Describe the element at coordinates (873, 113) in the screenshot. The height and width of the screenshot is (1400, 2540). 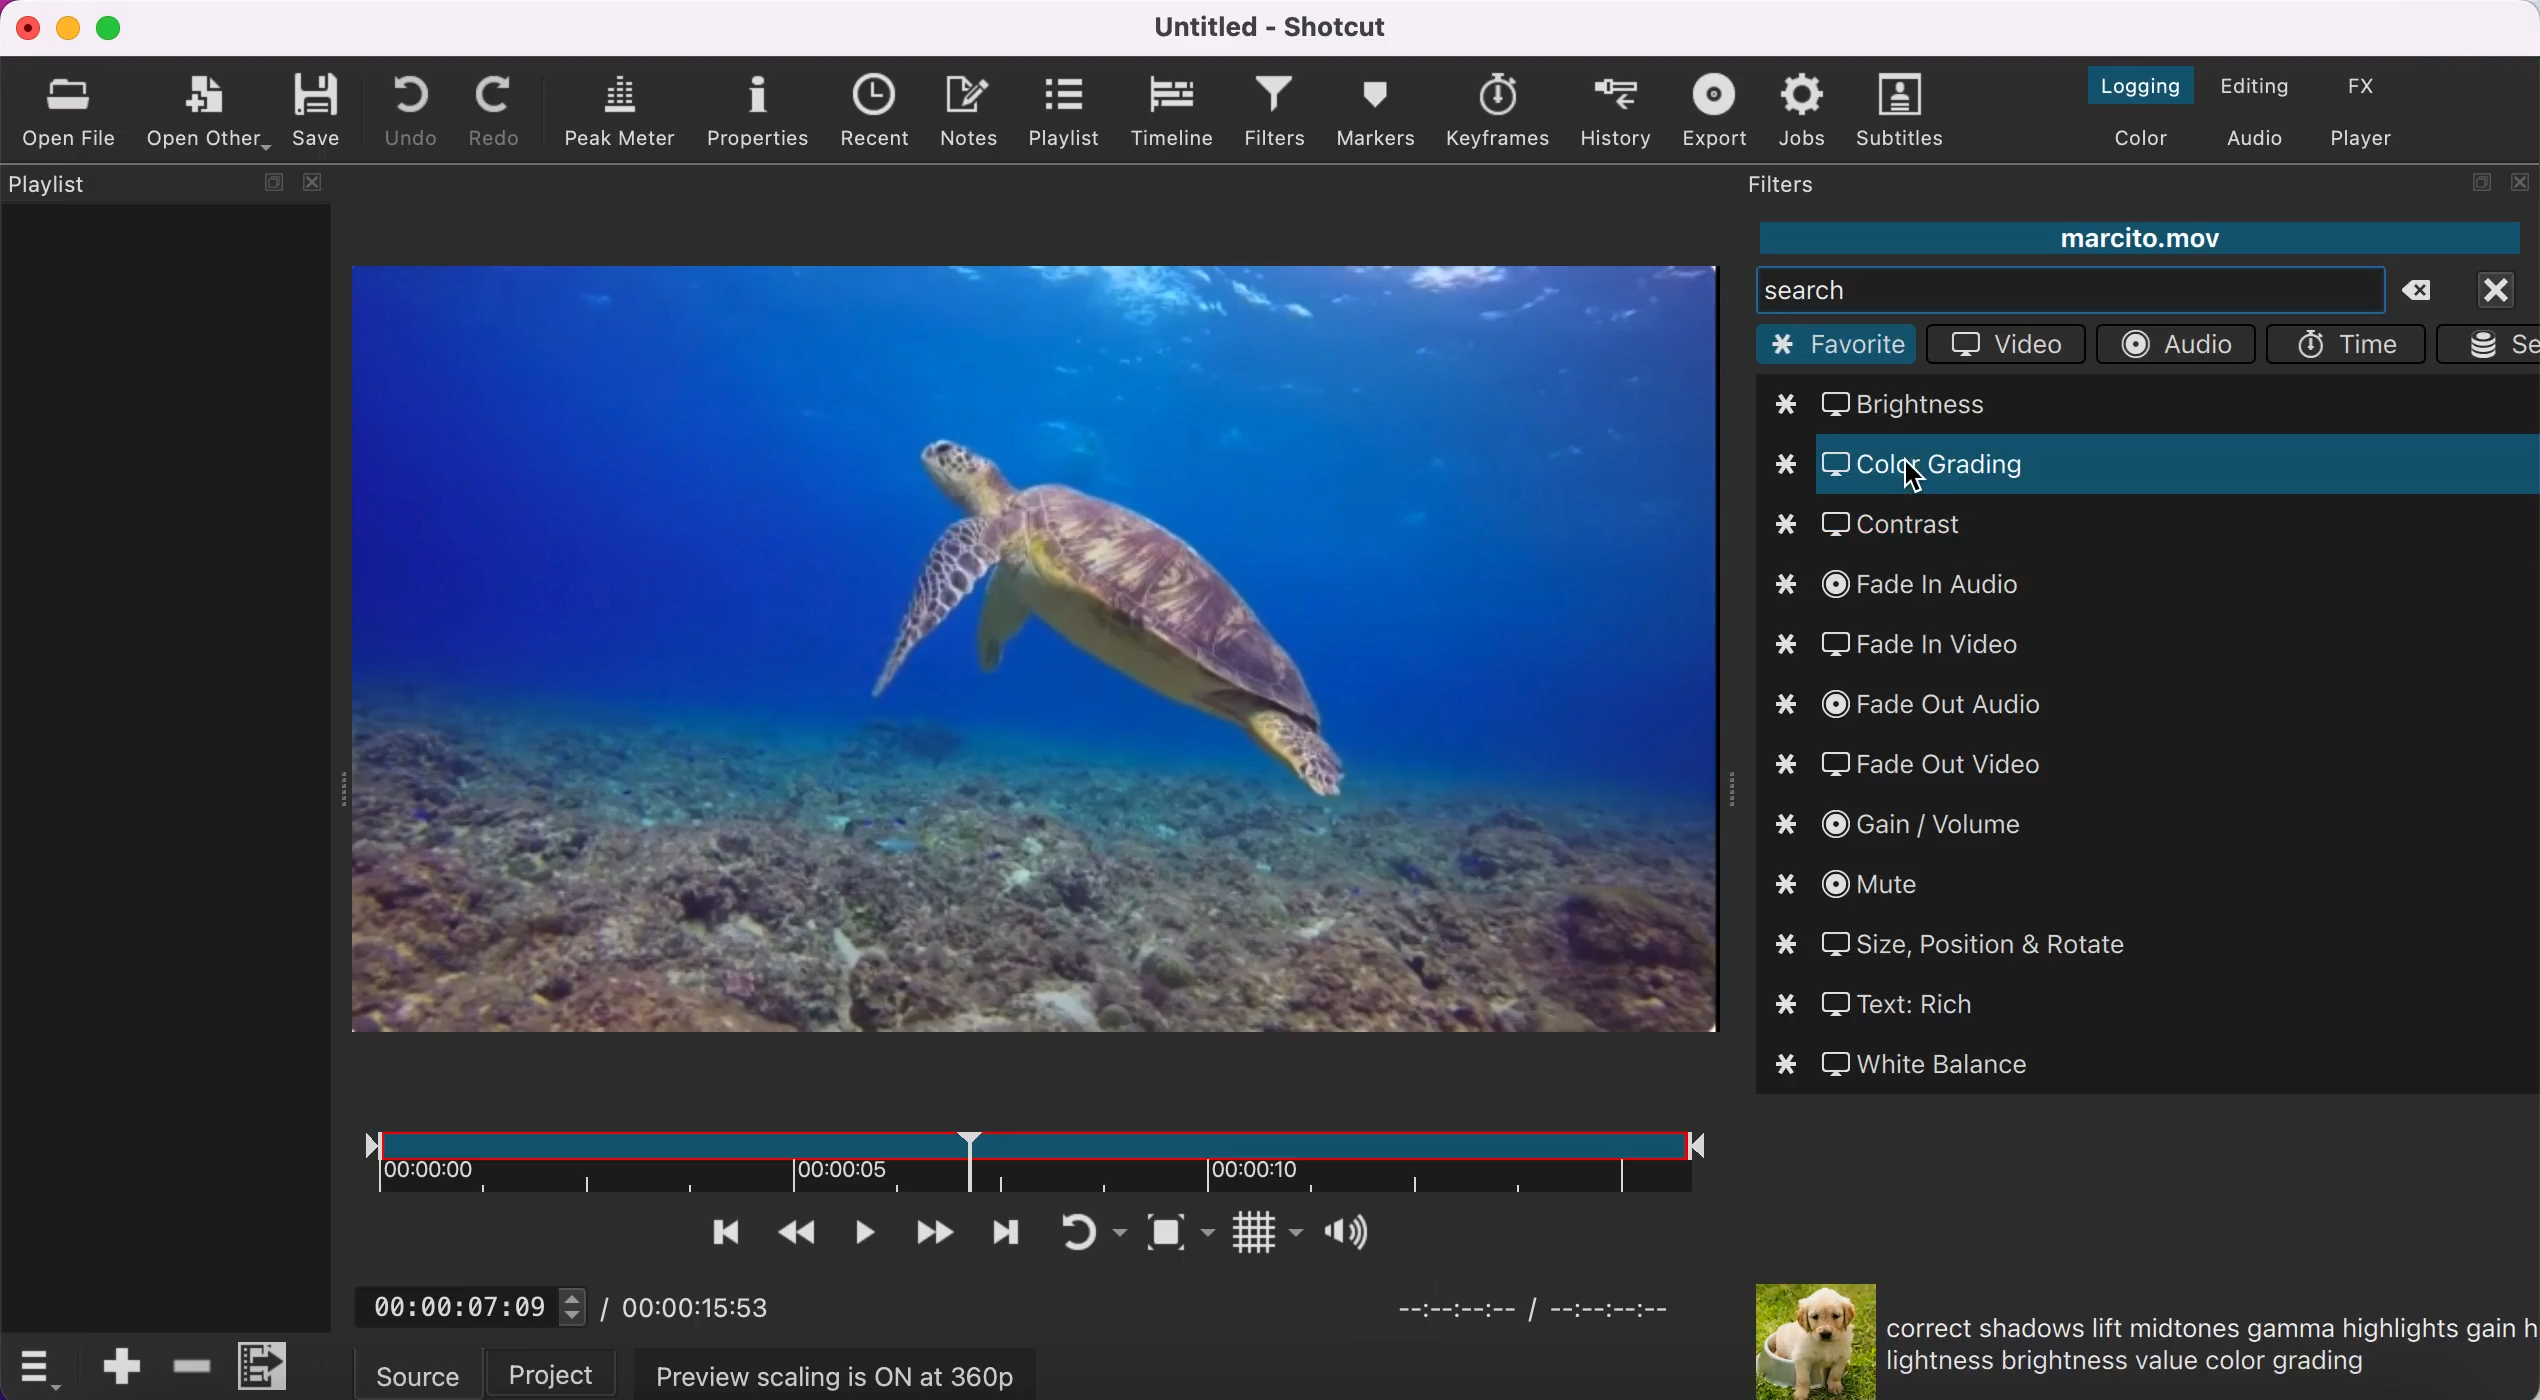
I see `recent` at that location.